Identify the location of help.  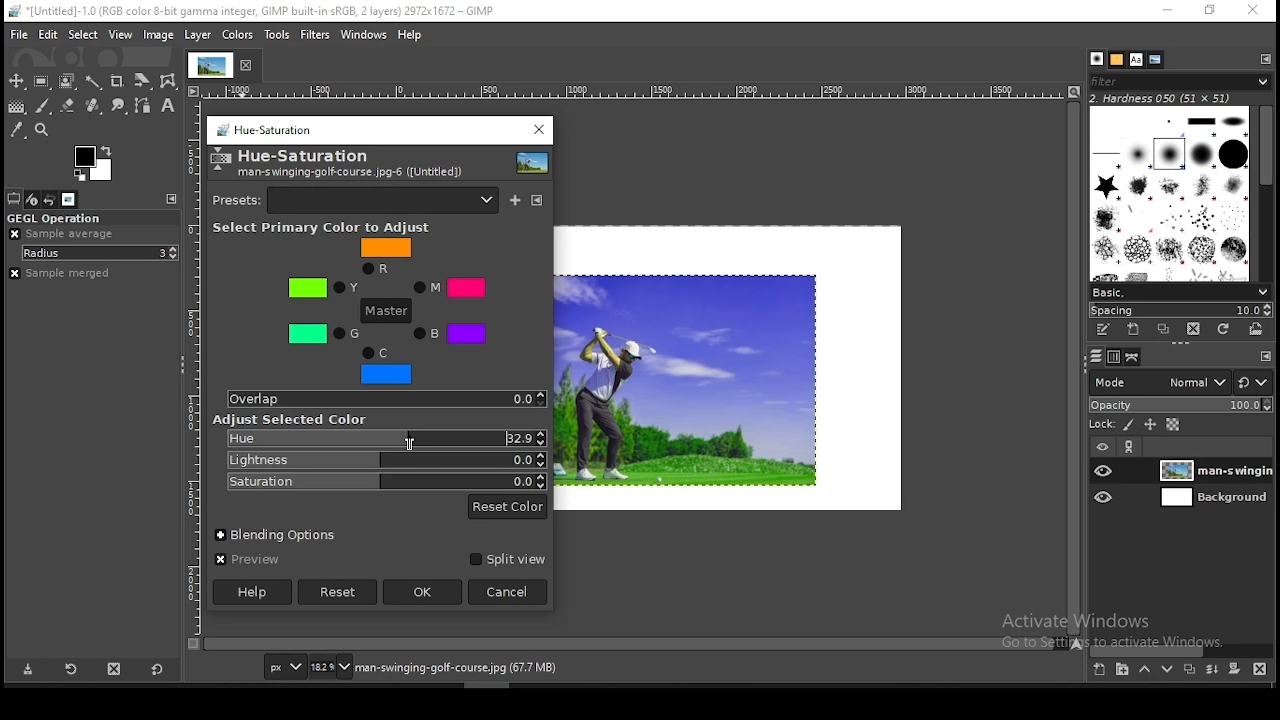
(411, 33).